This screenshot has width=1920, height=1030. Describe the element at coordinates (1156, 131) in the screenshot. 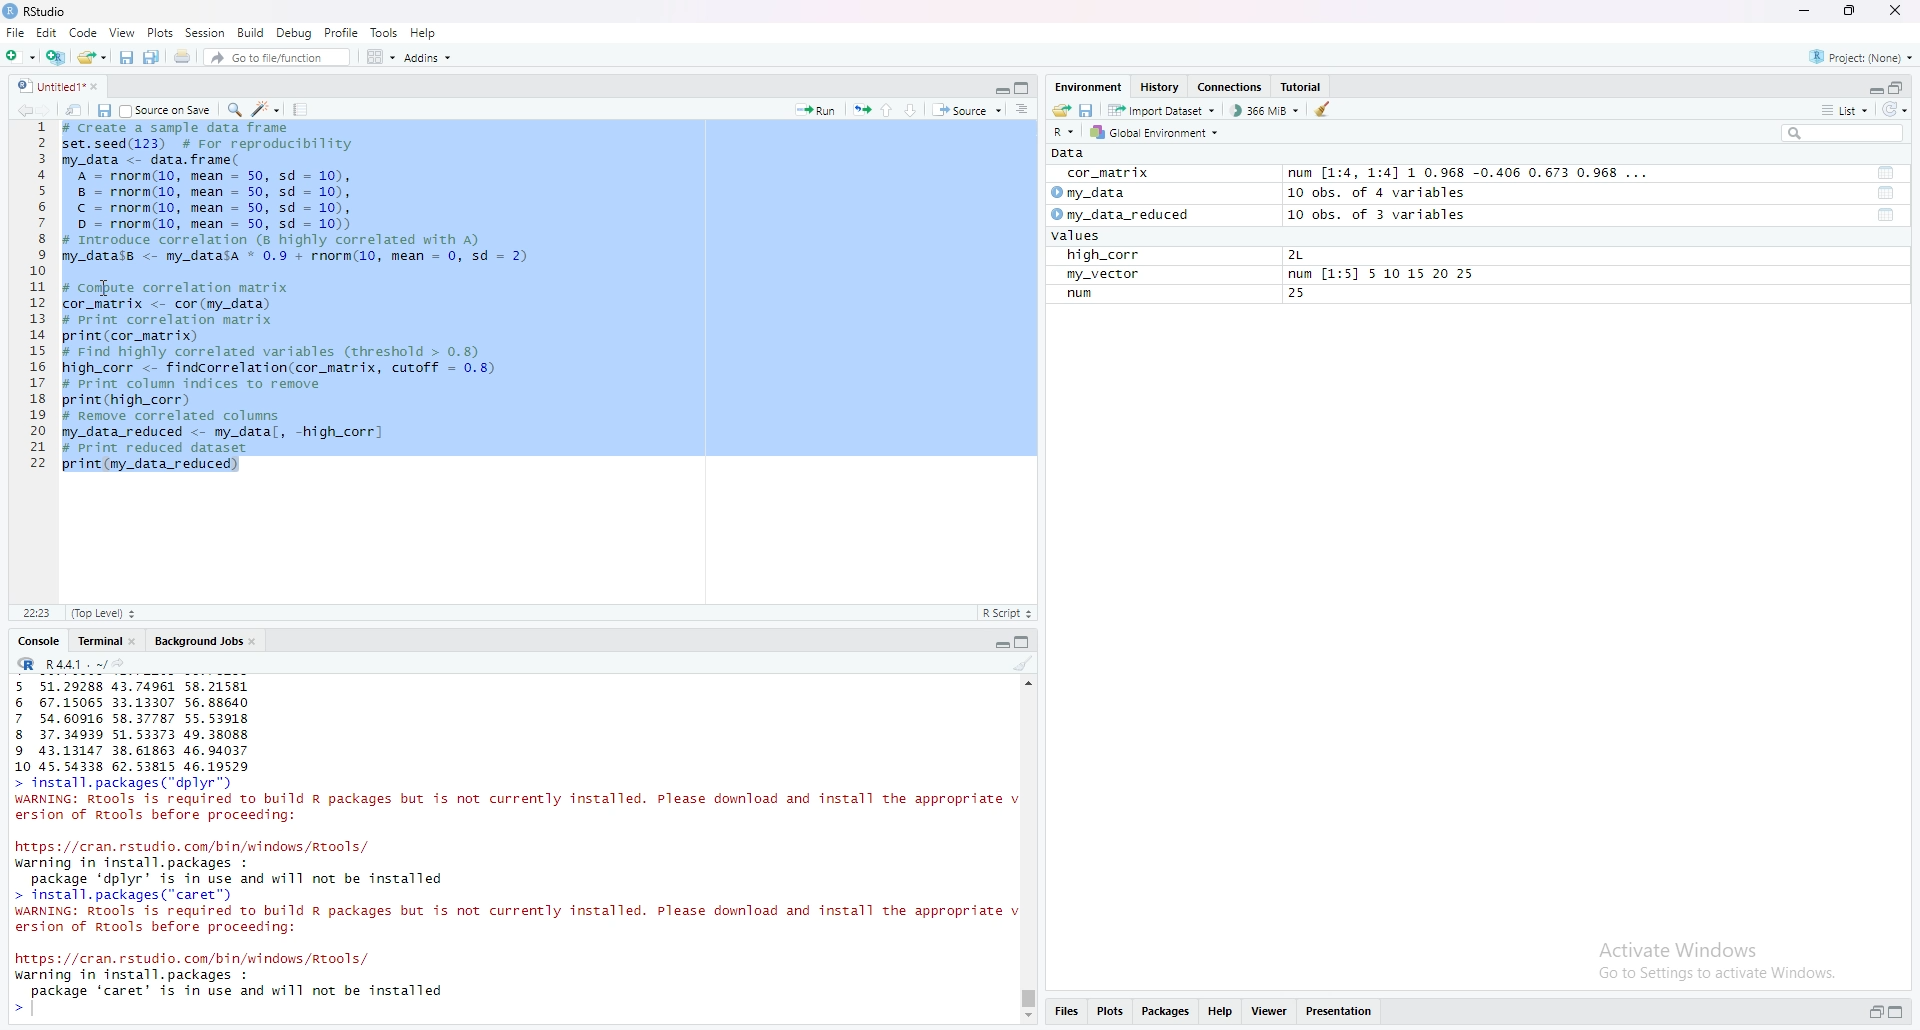

I see `Global Environment ` at that location.